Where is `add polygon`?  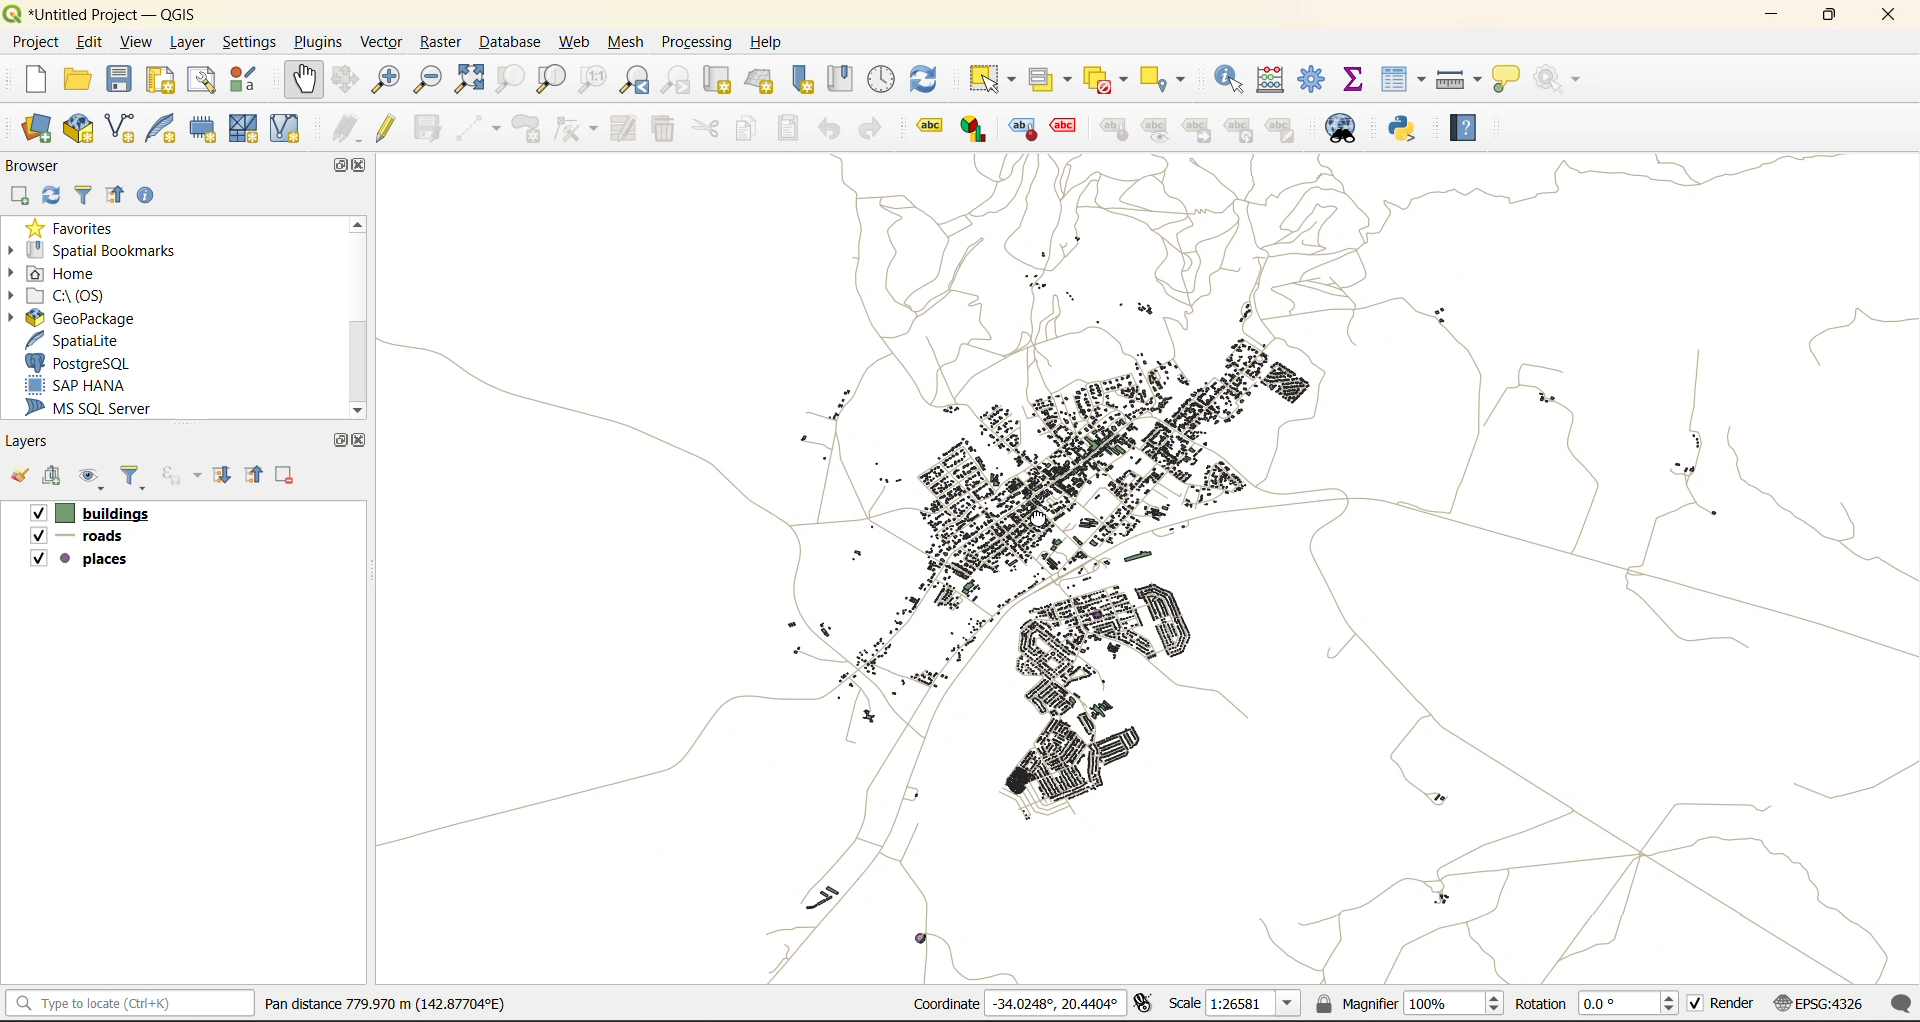 add polygon is located at coordinates (526, 129).